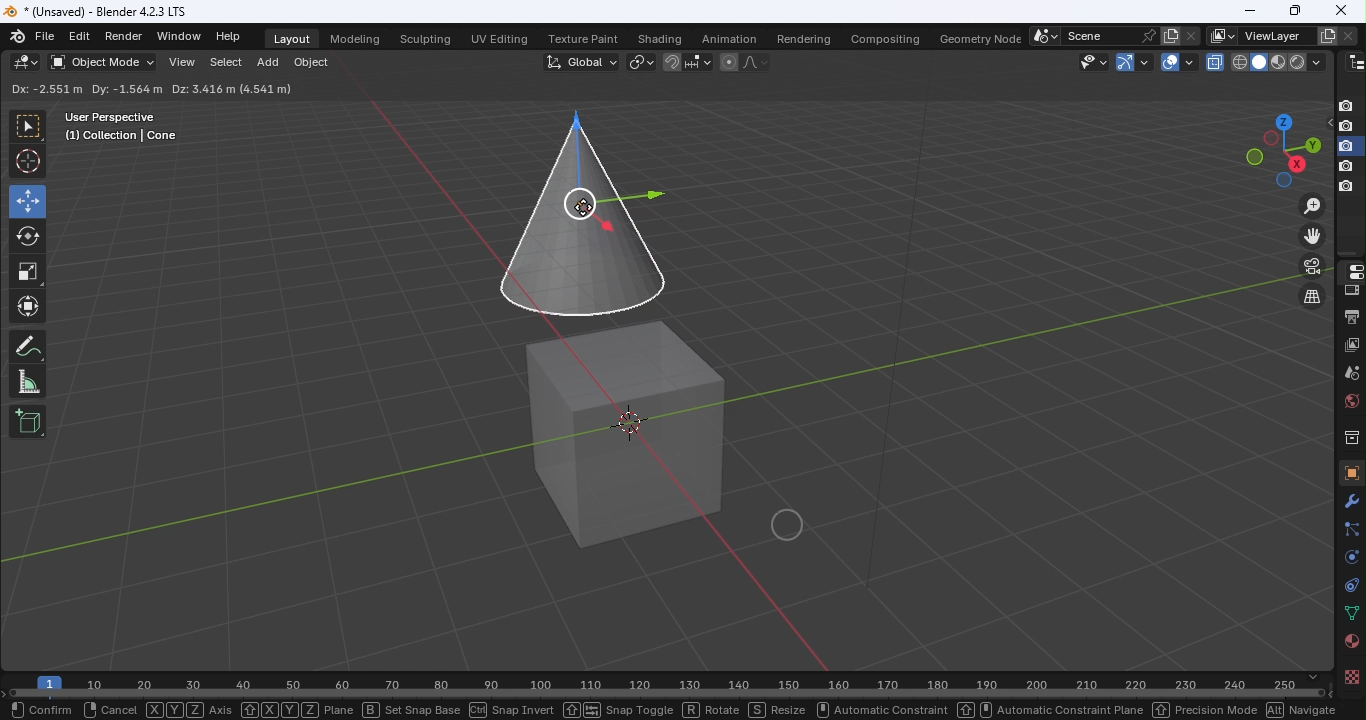 Image resolution: width=1366 pixels, height=720 pixels. I want to click on Add, so click(268, 65).